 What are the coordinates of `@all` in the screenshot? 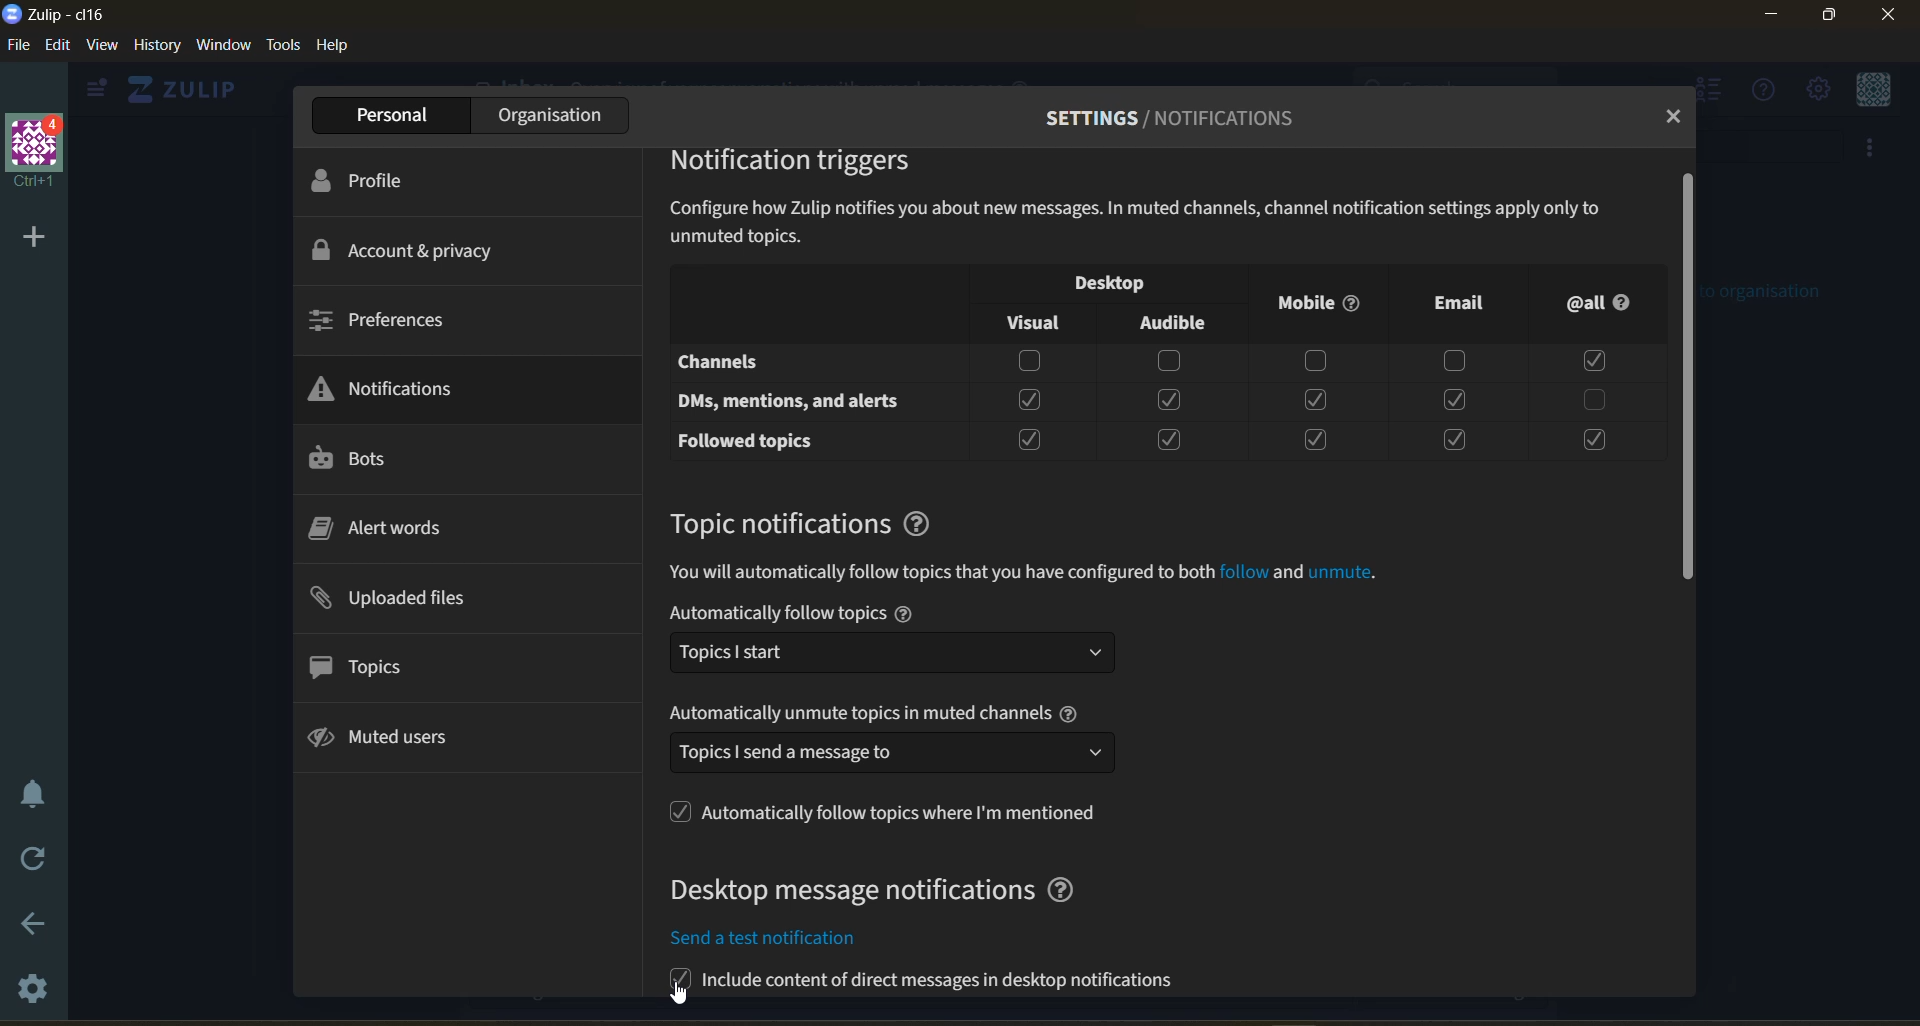 It's located at (1607, 306).